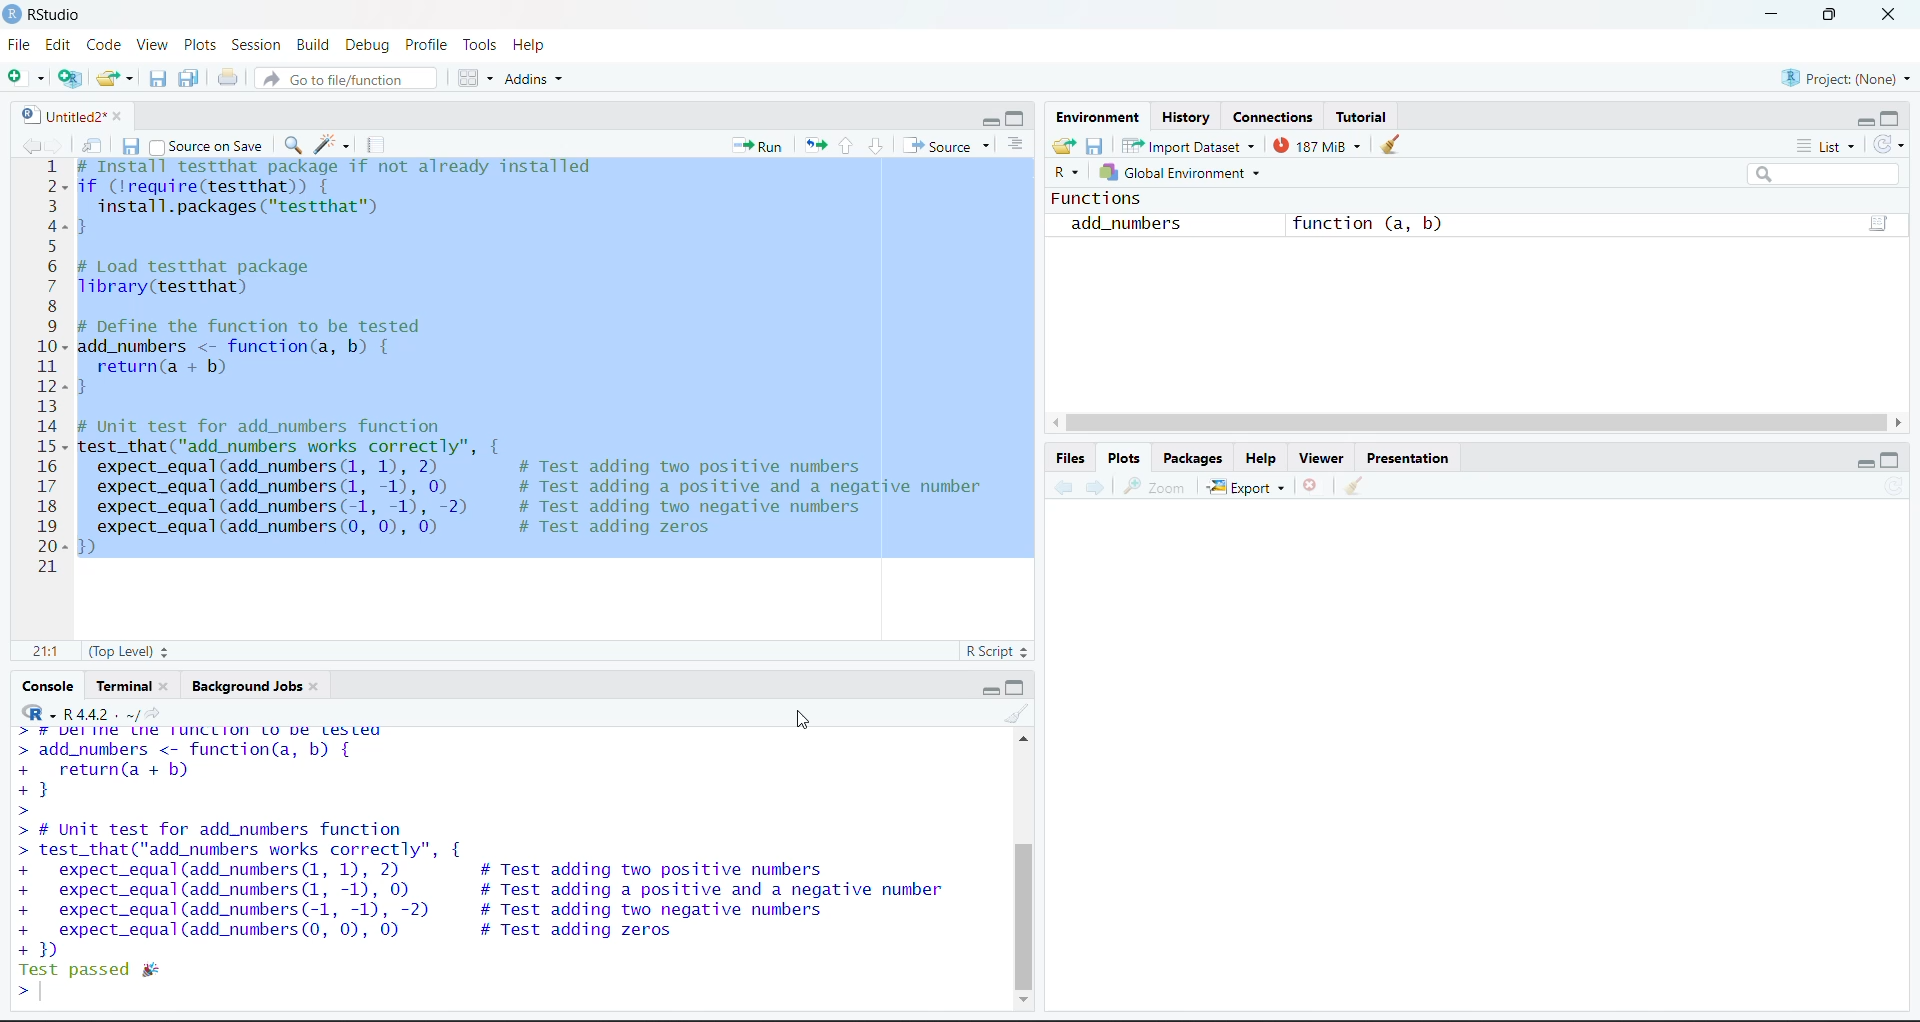  What do you see at coordinates (30, 146) in the screenshot?
I see `previous` at bounding box center [30, 146].